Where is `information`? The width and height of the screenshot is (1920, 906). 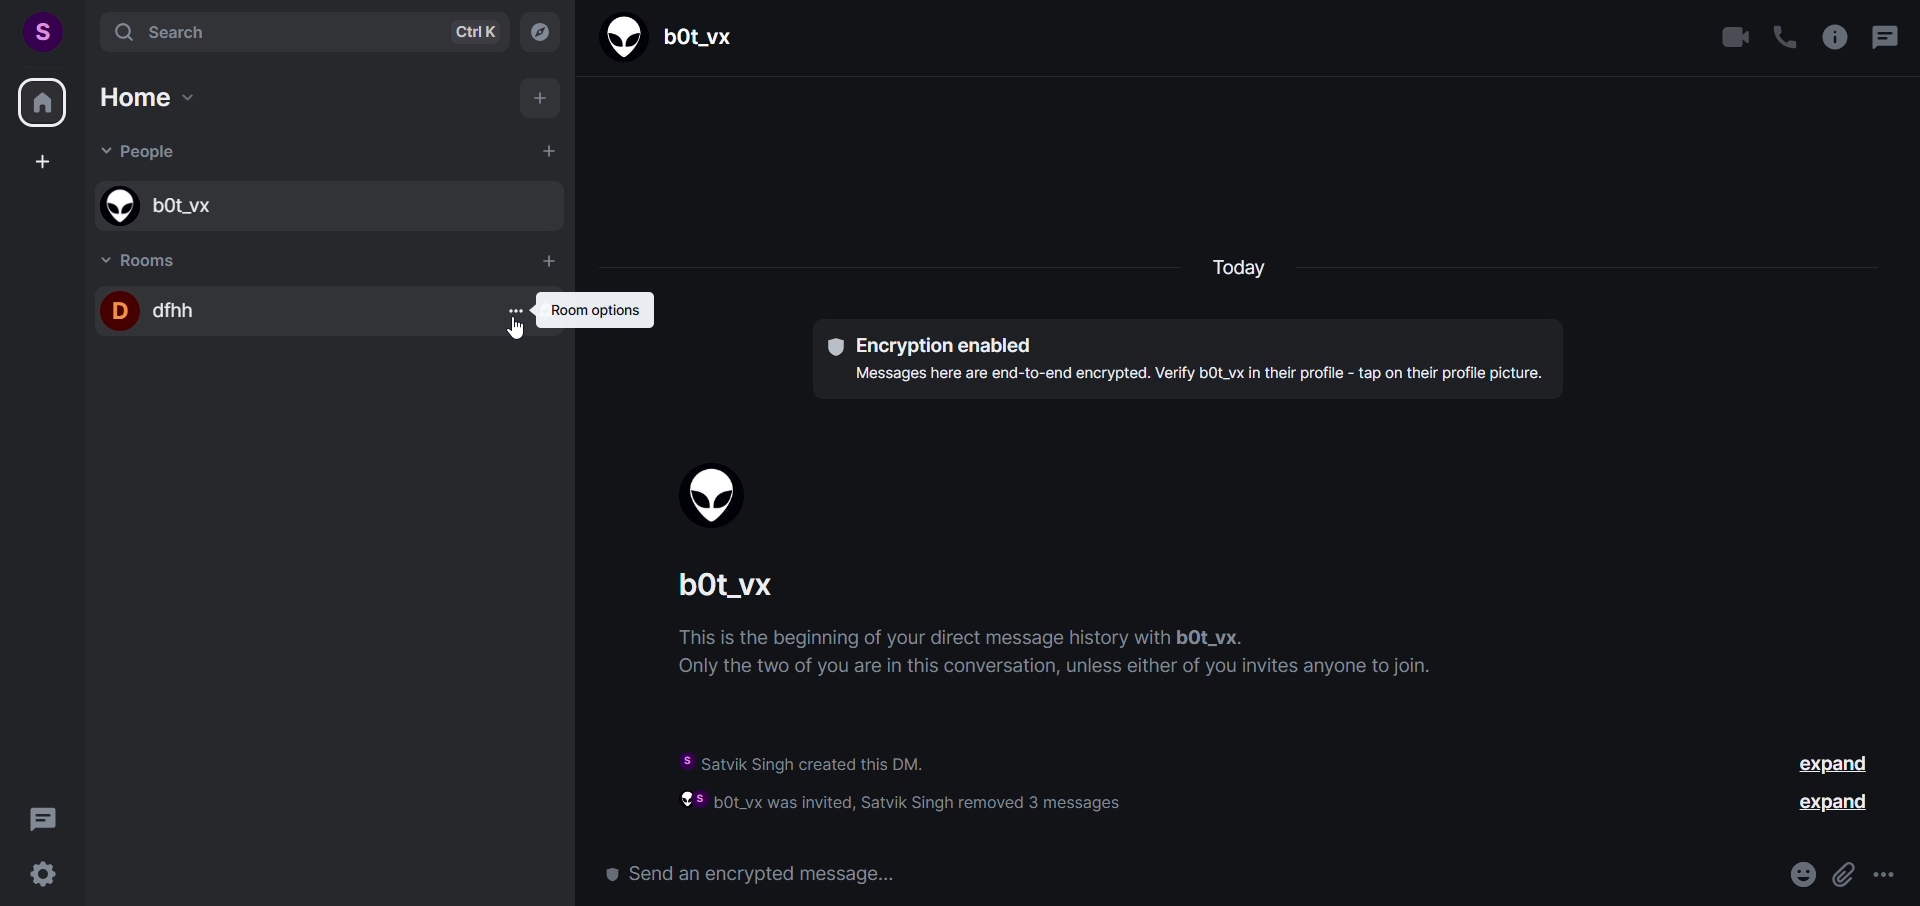
information is located at coordinates (946, 778).